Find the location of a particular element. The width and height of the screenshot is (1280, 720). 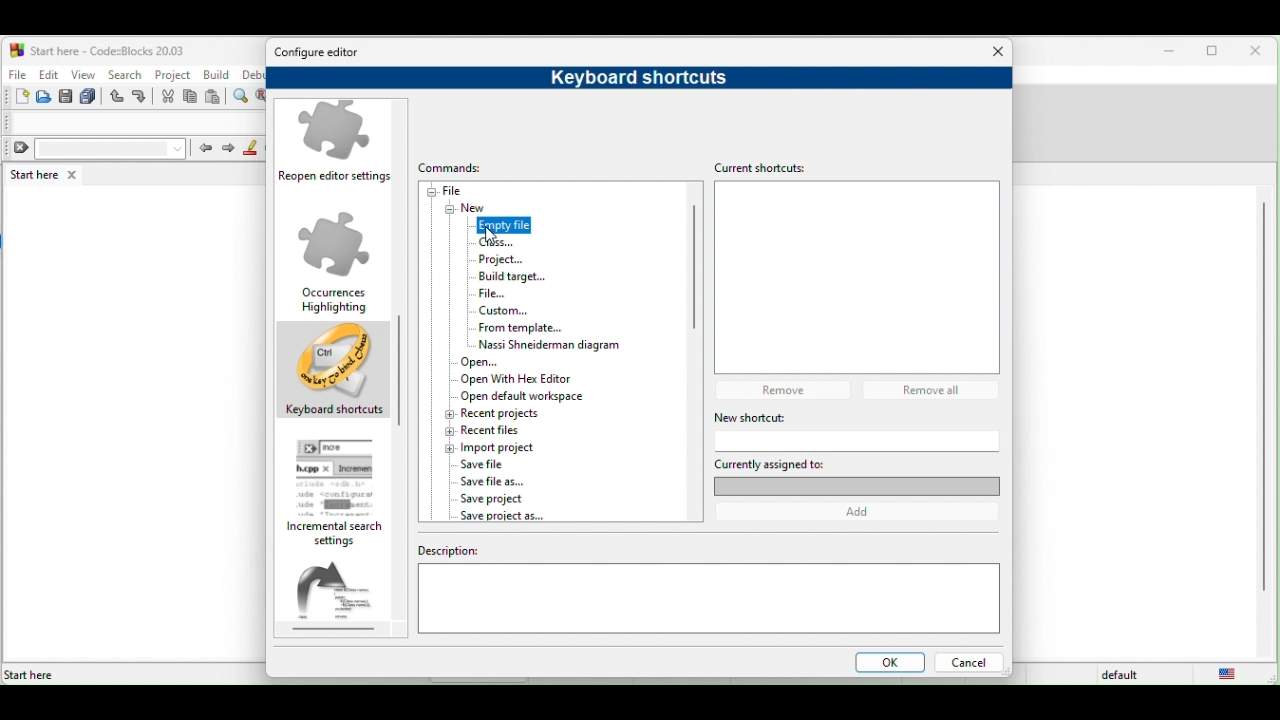

keyboard shortcuts is located at coordinates (630, 77).